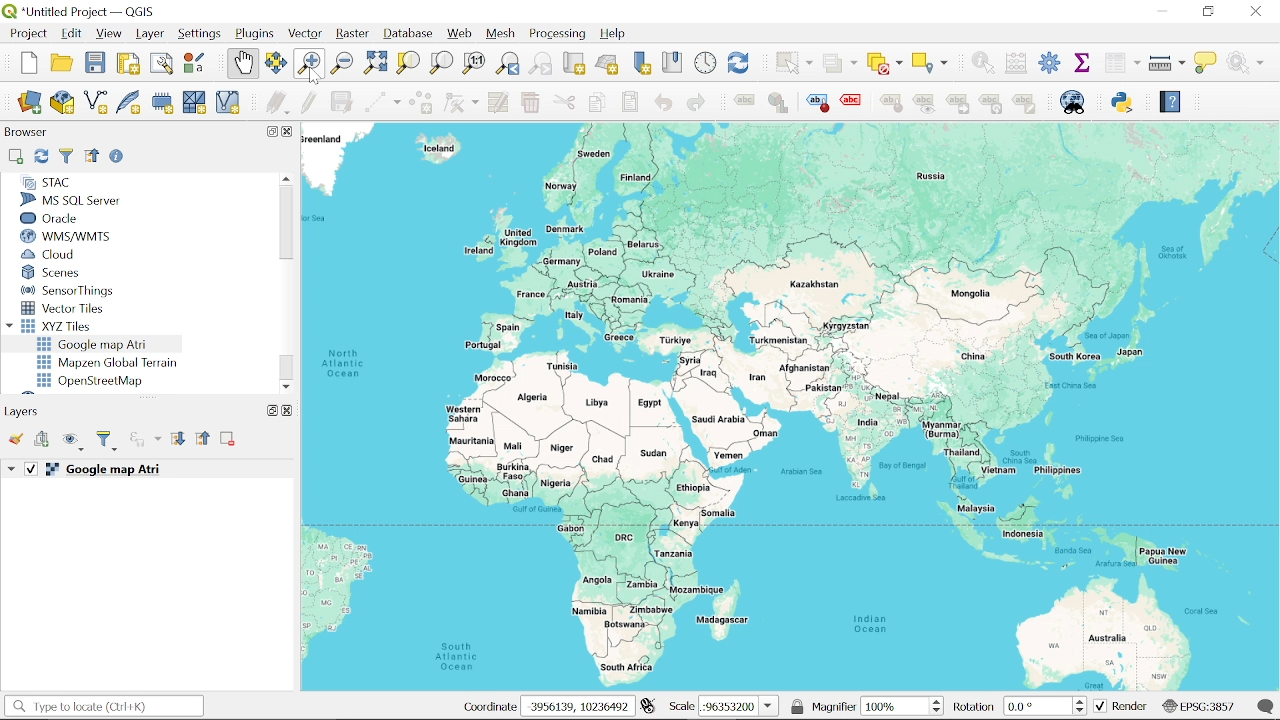 The height and width of the screenshot is (720, 1280). Describe the element at coordinates (798, 706) in the screenshot. I see `lock` at that location.